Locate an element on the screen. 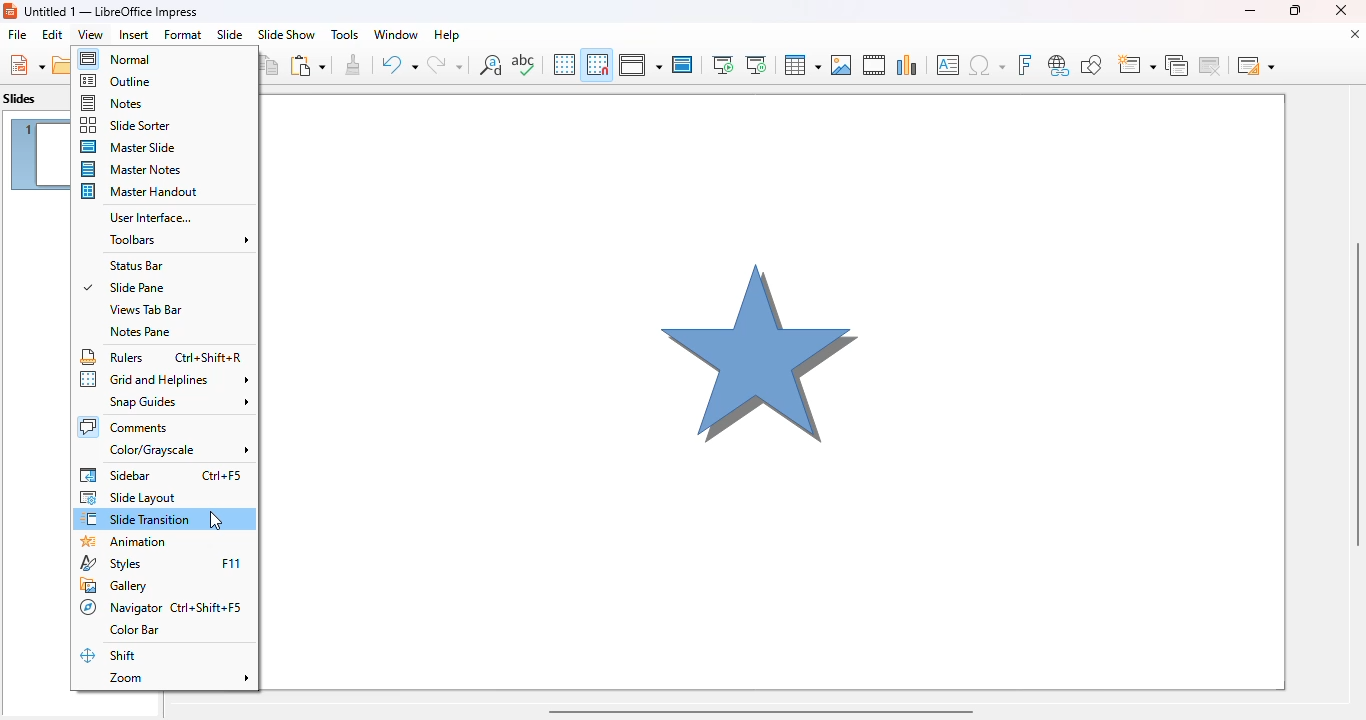 This screenshot has height=720, width=1366. snap to grid is located at coordinates (598, 64).